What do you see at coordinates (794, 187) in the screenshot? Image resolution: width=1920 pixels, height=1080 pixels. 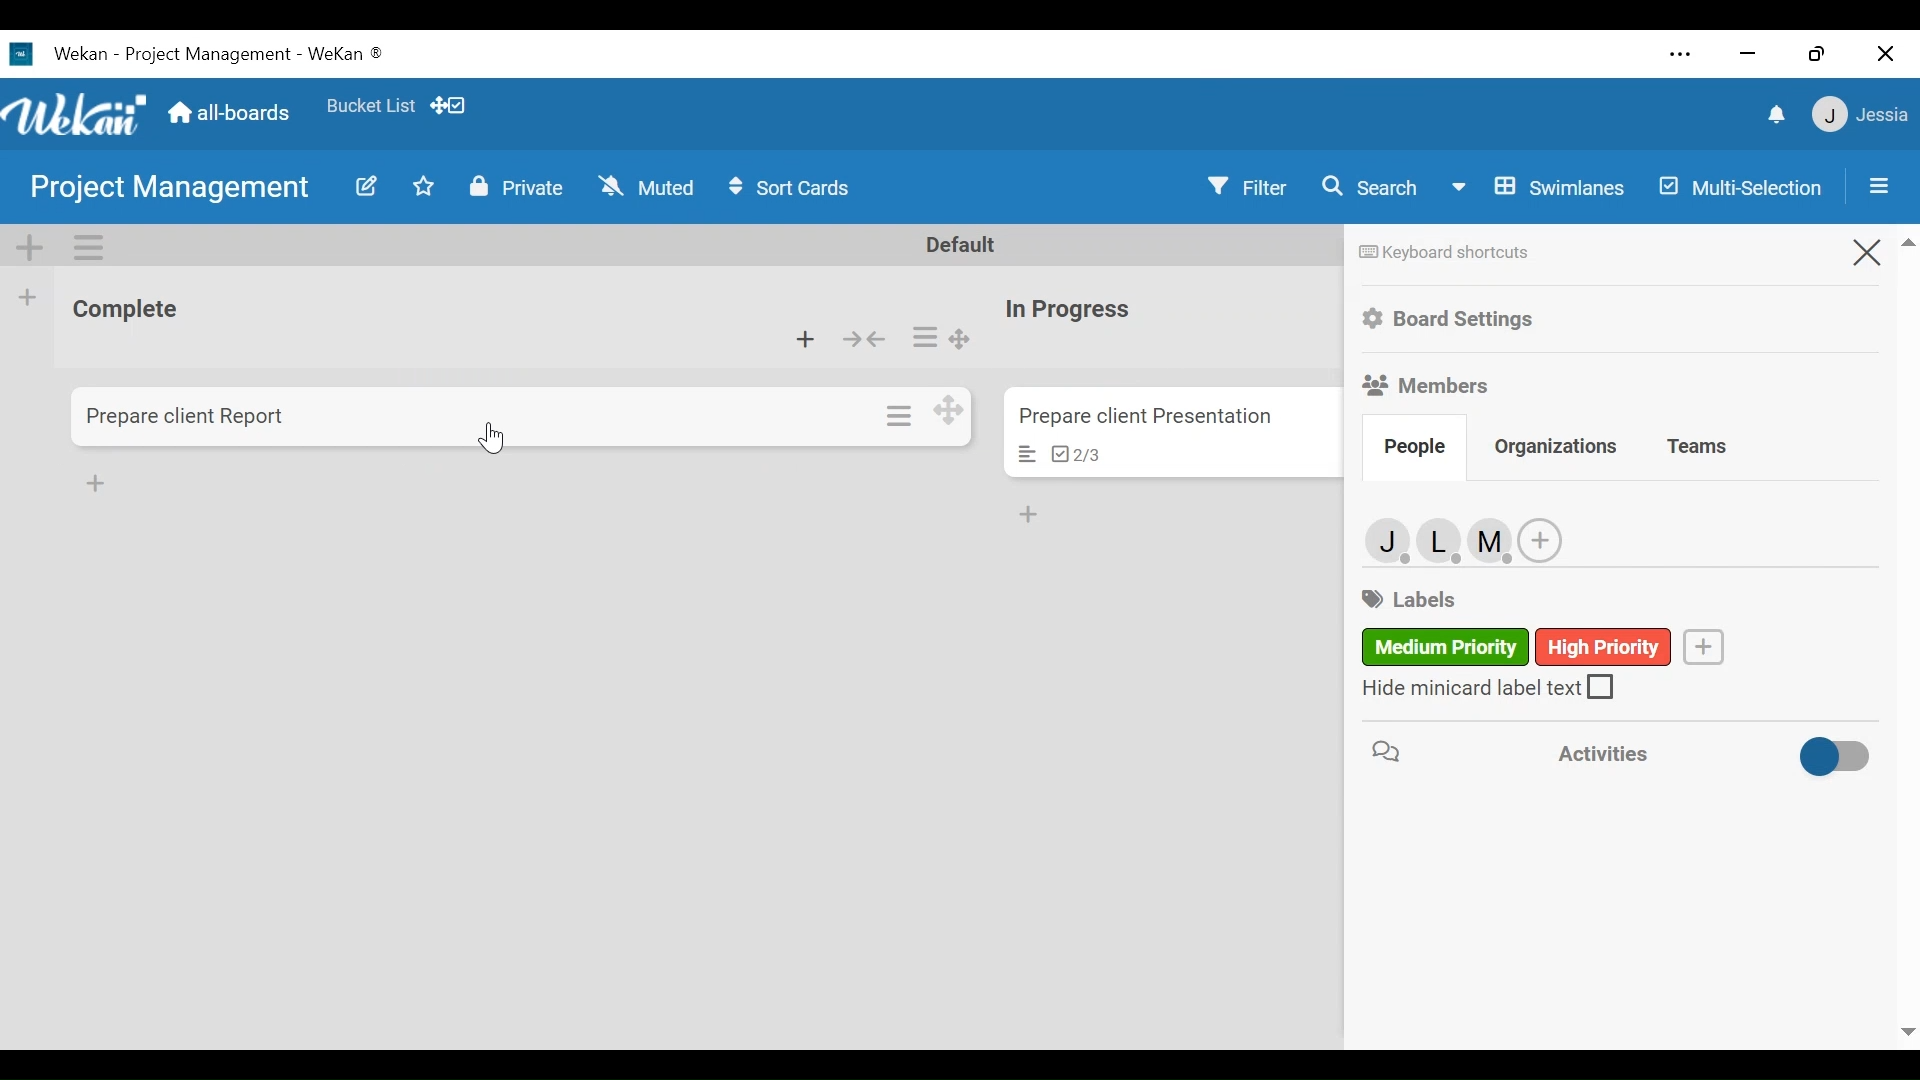 I see `` at bounding box center [794, 187].